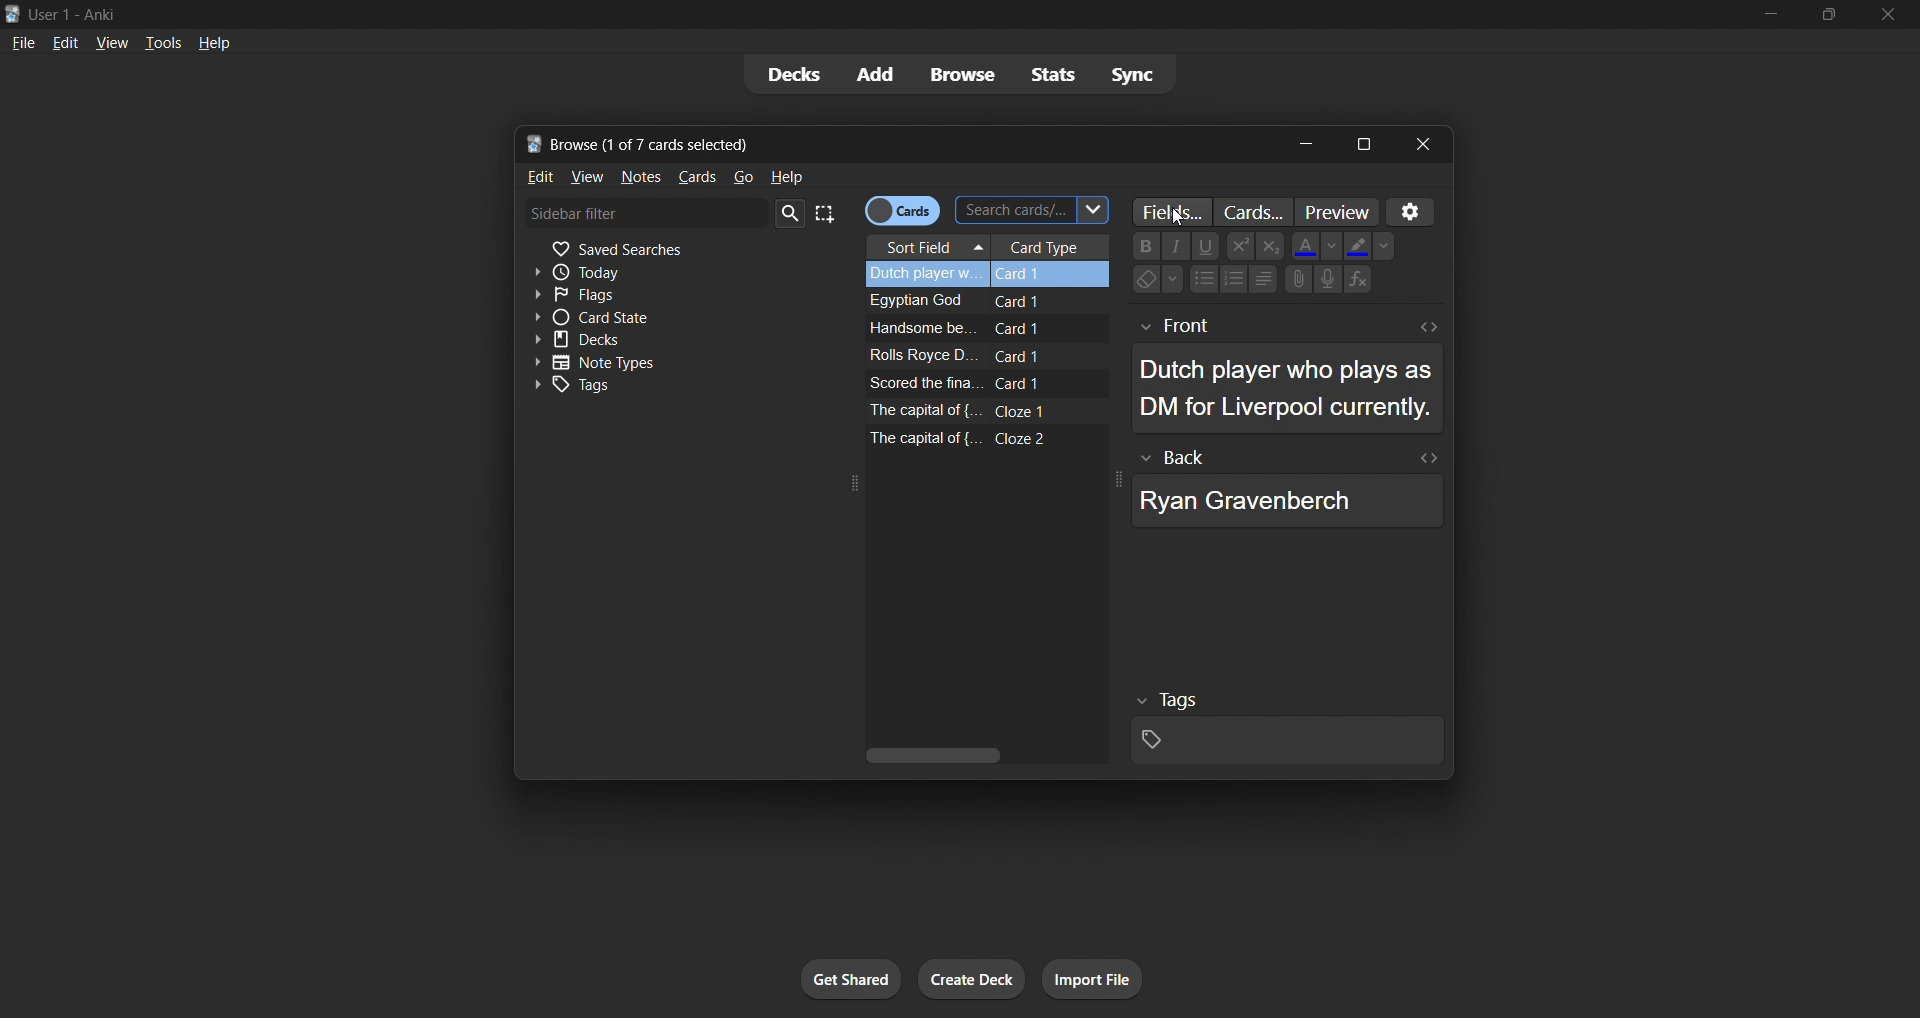 The height and width of the screenshot is (1018, 1920). I want to click on title bar, so click(899, 143).